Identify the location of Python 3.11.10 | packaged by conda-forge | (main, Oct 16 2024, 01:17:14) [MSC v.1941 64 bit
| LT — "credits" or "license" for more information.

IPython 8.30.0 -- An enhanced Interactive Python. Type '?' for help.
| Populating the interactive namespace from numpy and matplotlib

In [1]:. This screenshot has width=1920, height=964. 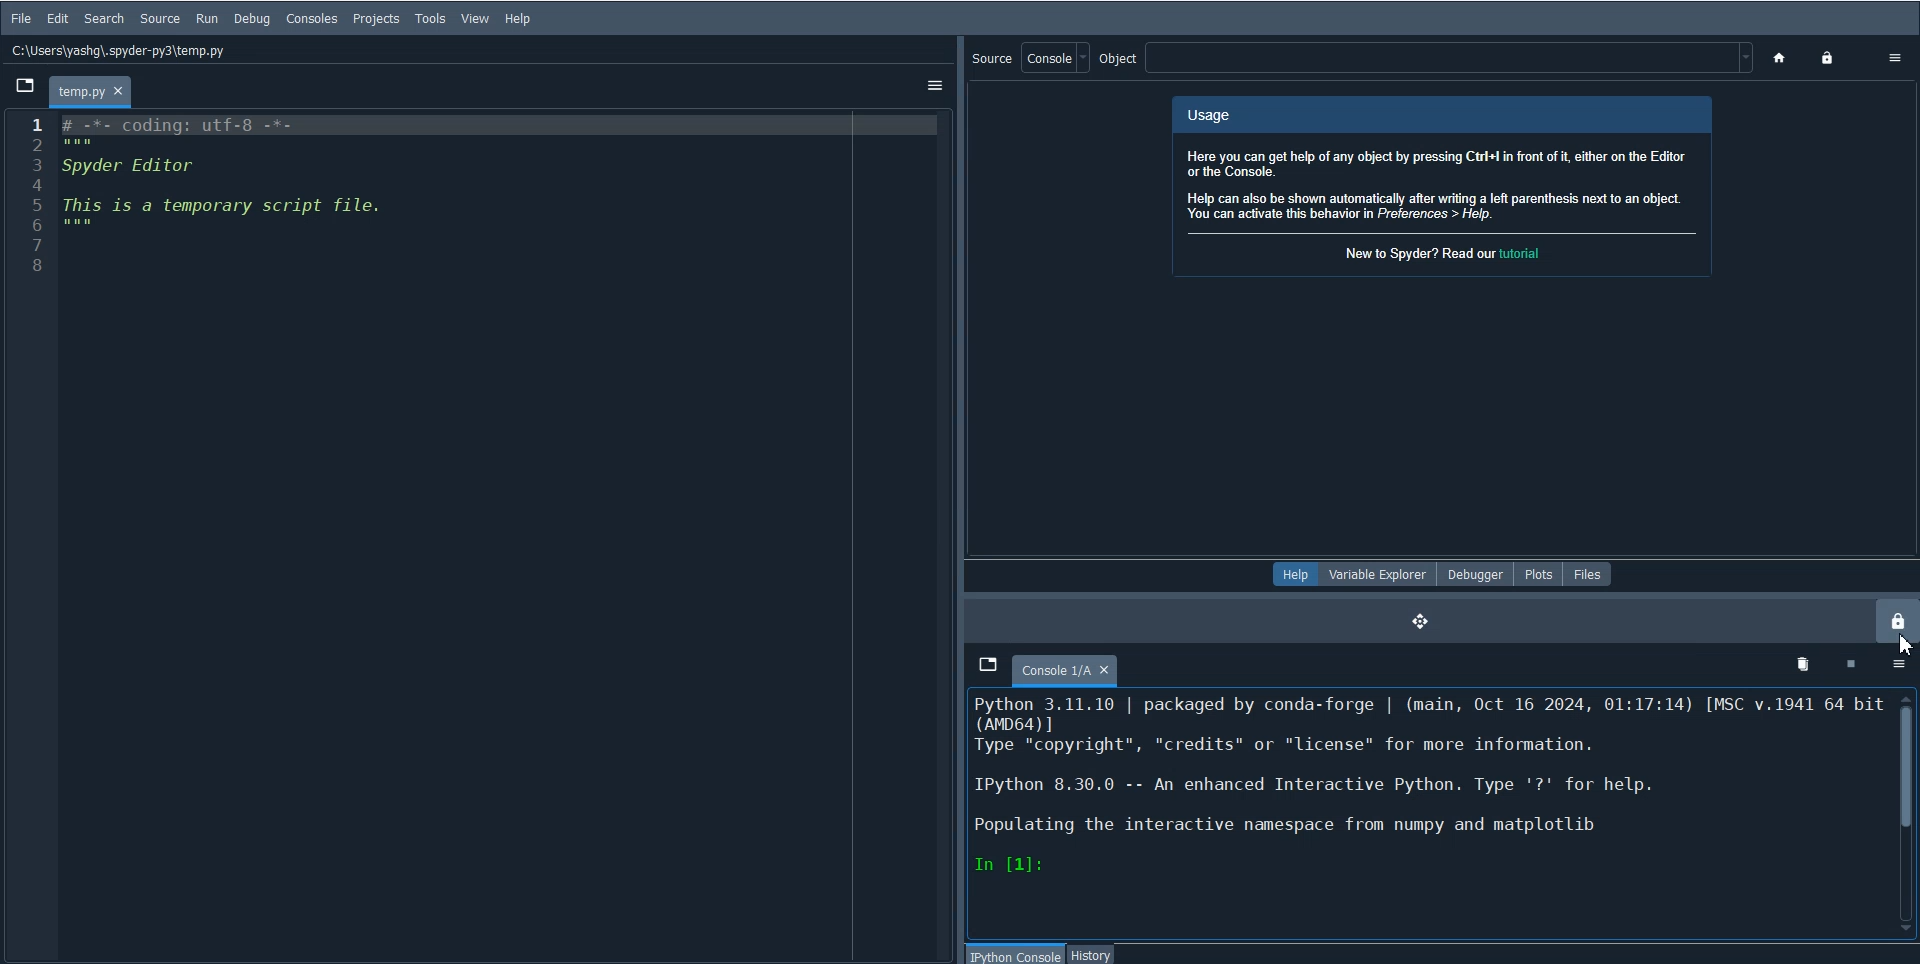
(1432, 786).